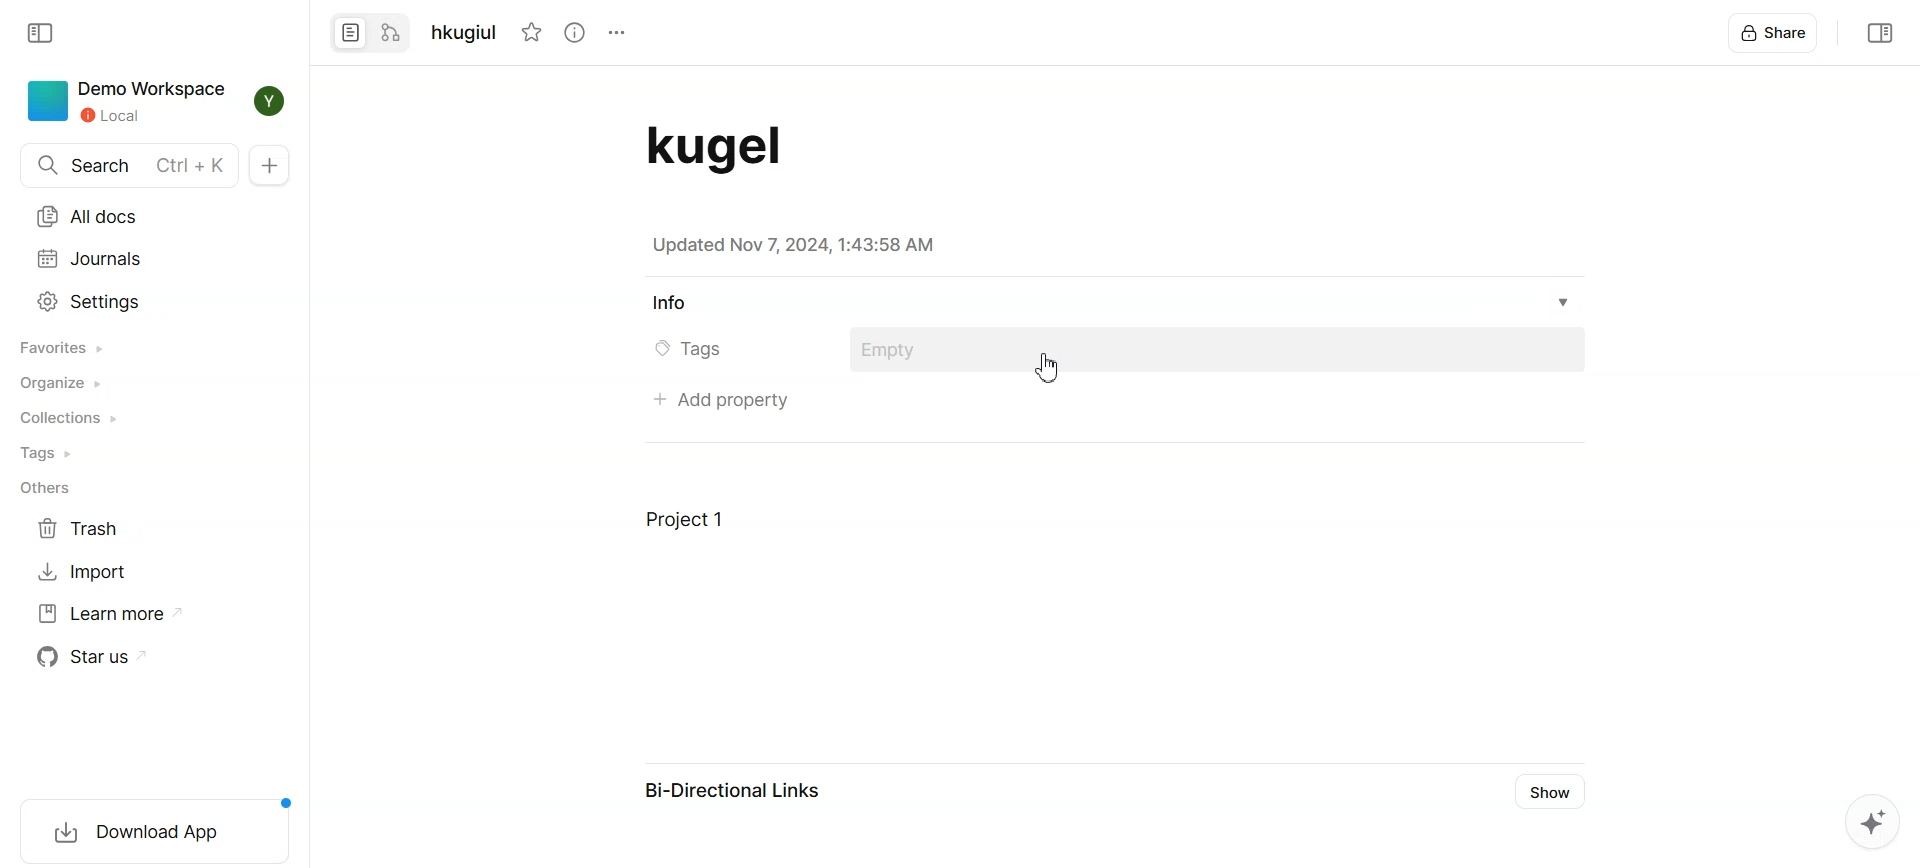 This screenshot has width=1920, height=868. I want to click on Info, so click(665, 302).